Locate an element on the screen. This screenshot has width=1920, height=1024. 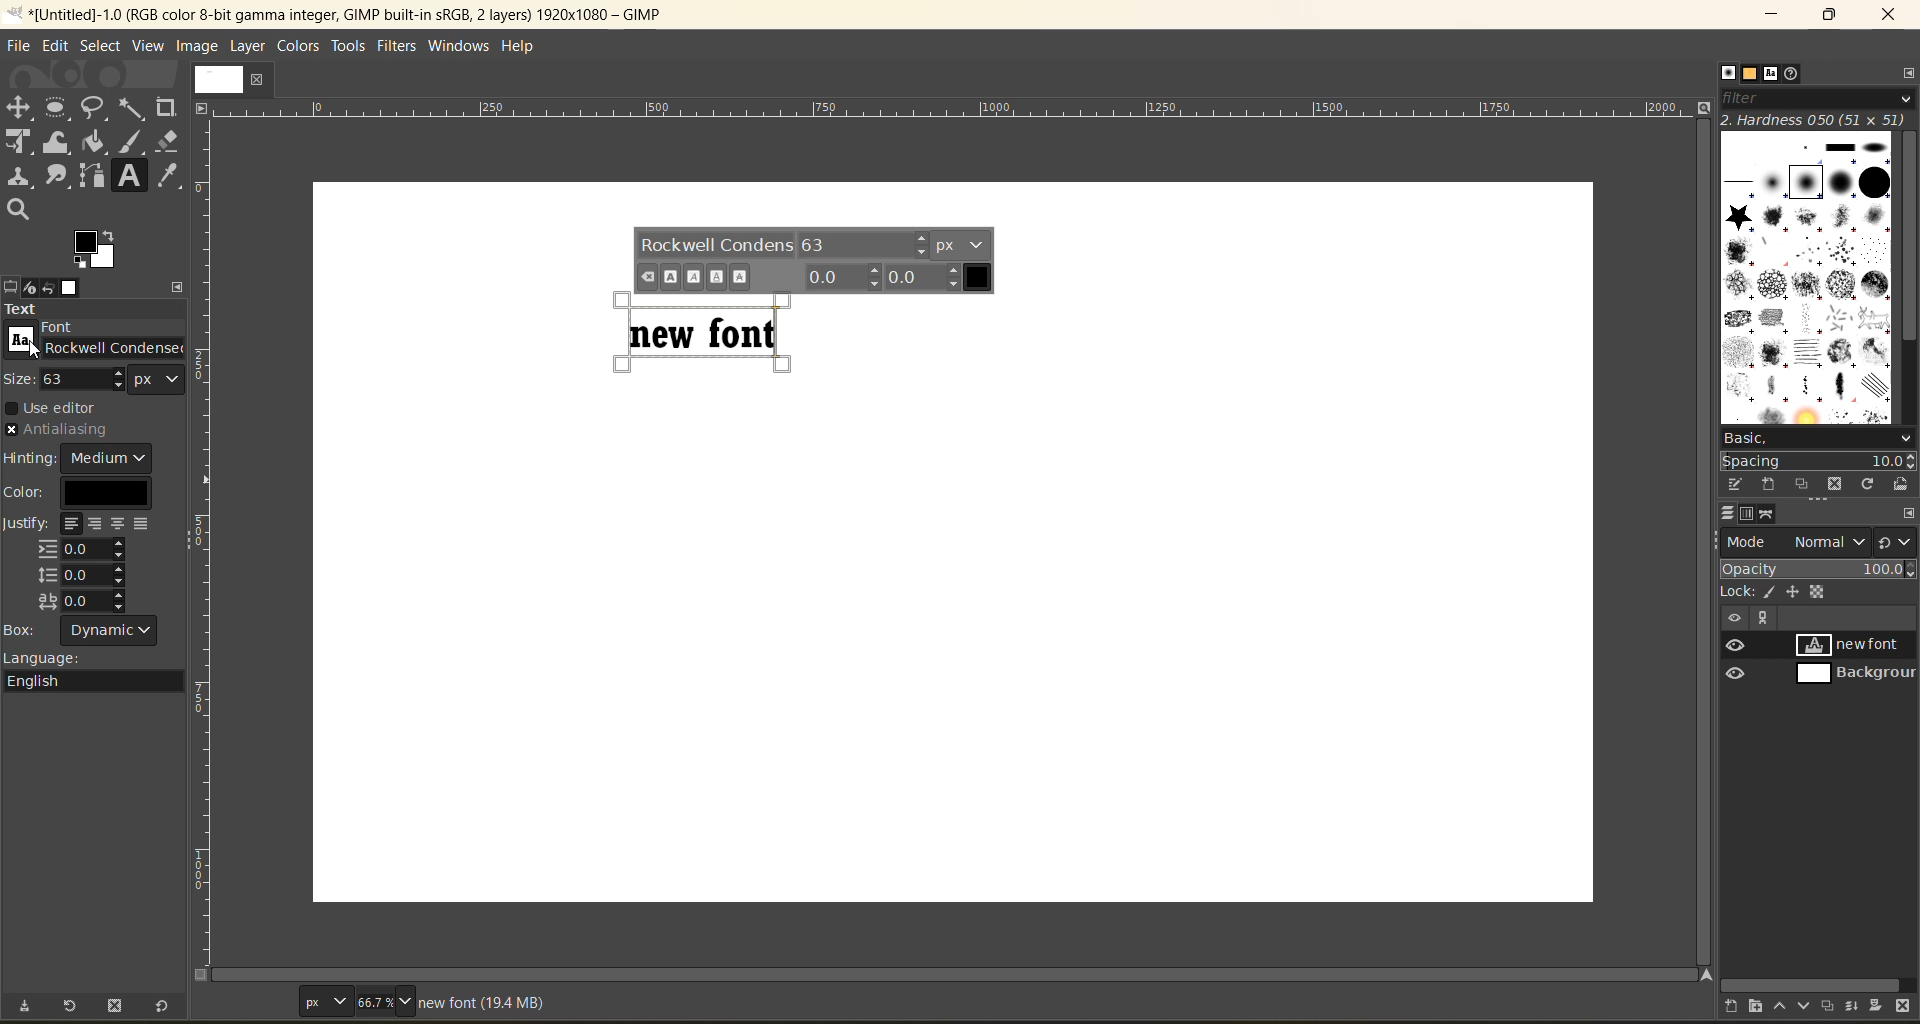
spacing is located at coordinates (1816, 461).